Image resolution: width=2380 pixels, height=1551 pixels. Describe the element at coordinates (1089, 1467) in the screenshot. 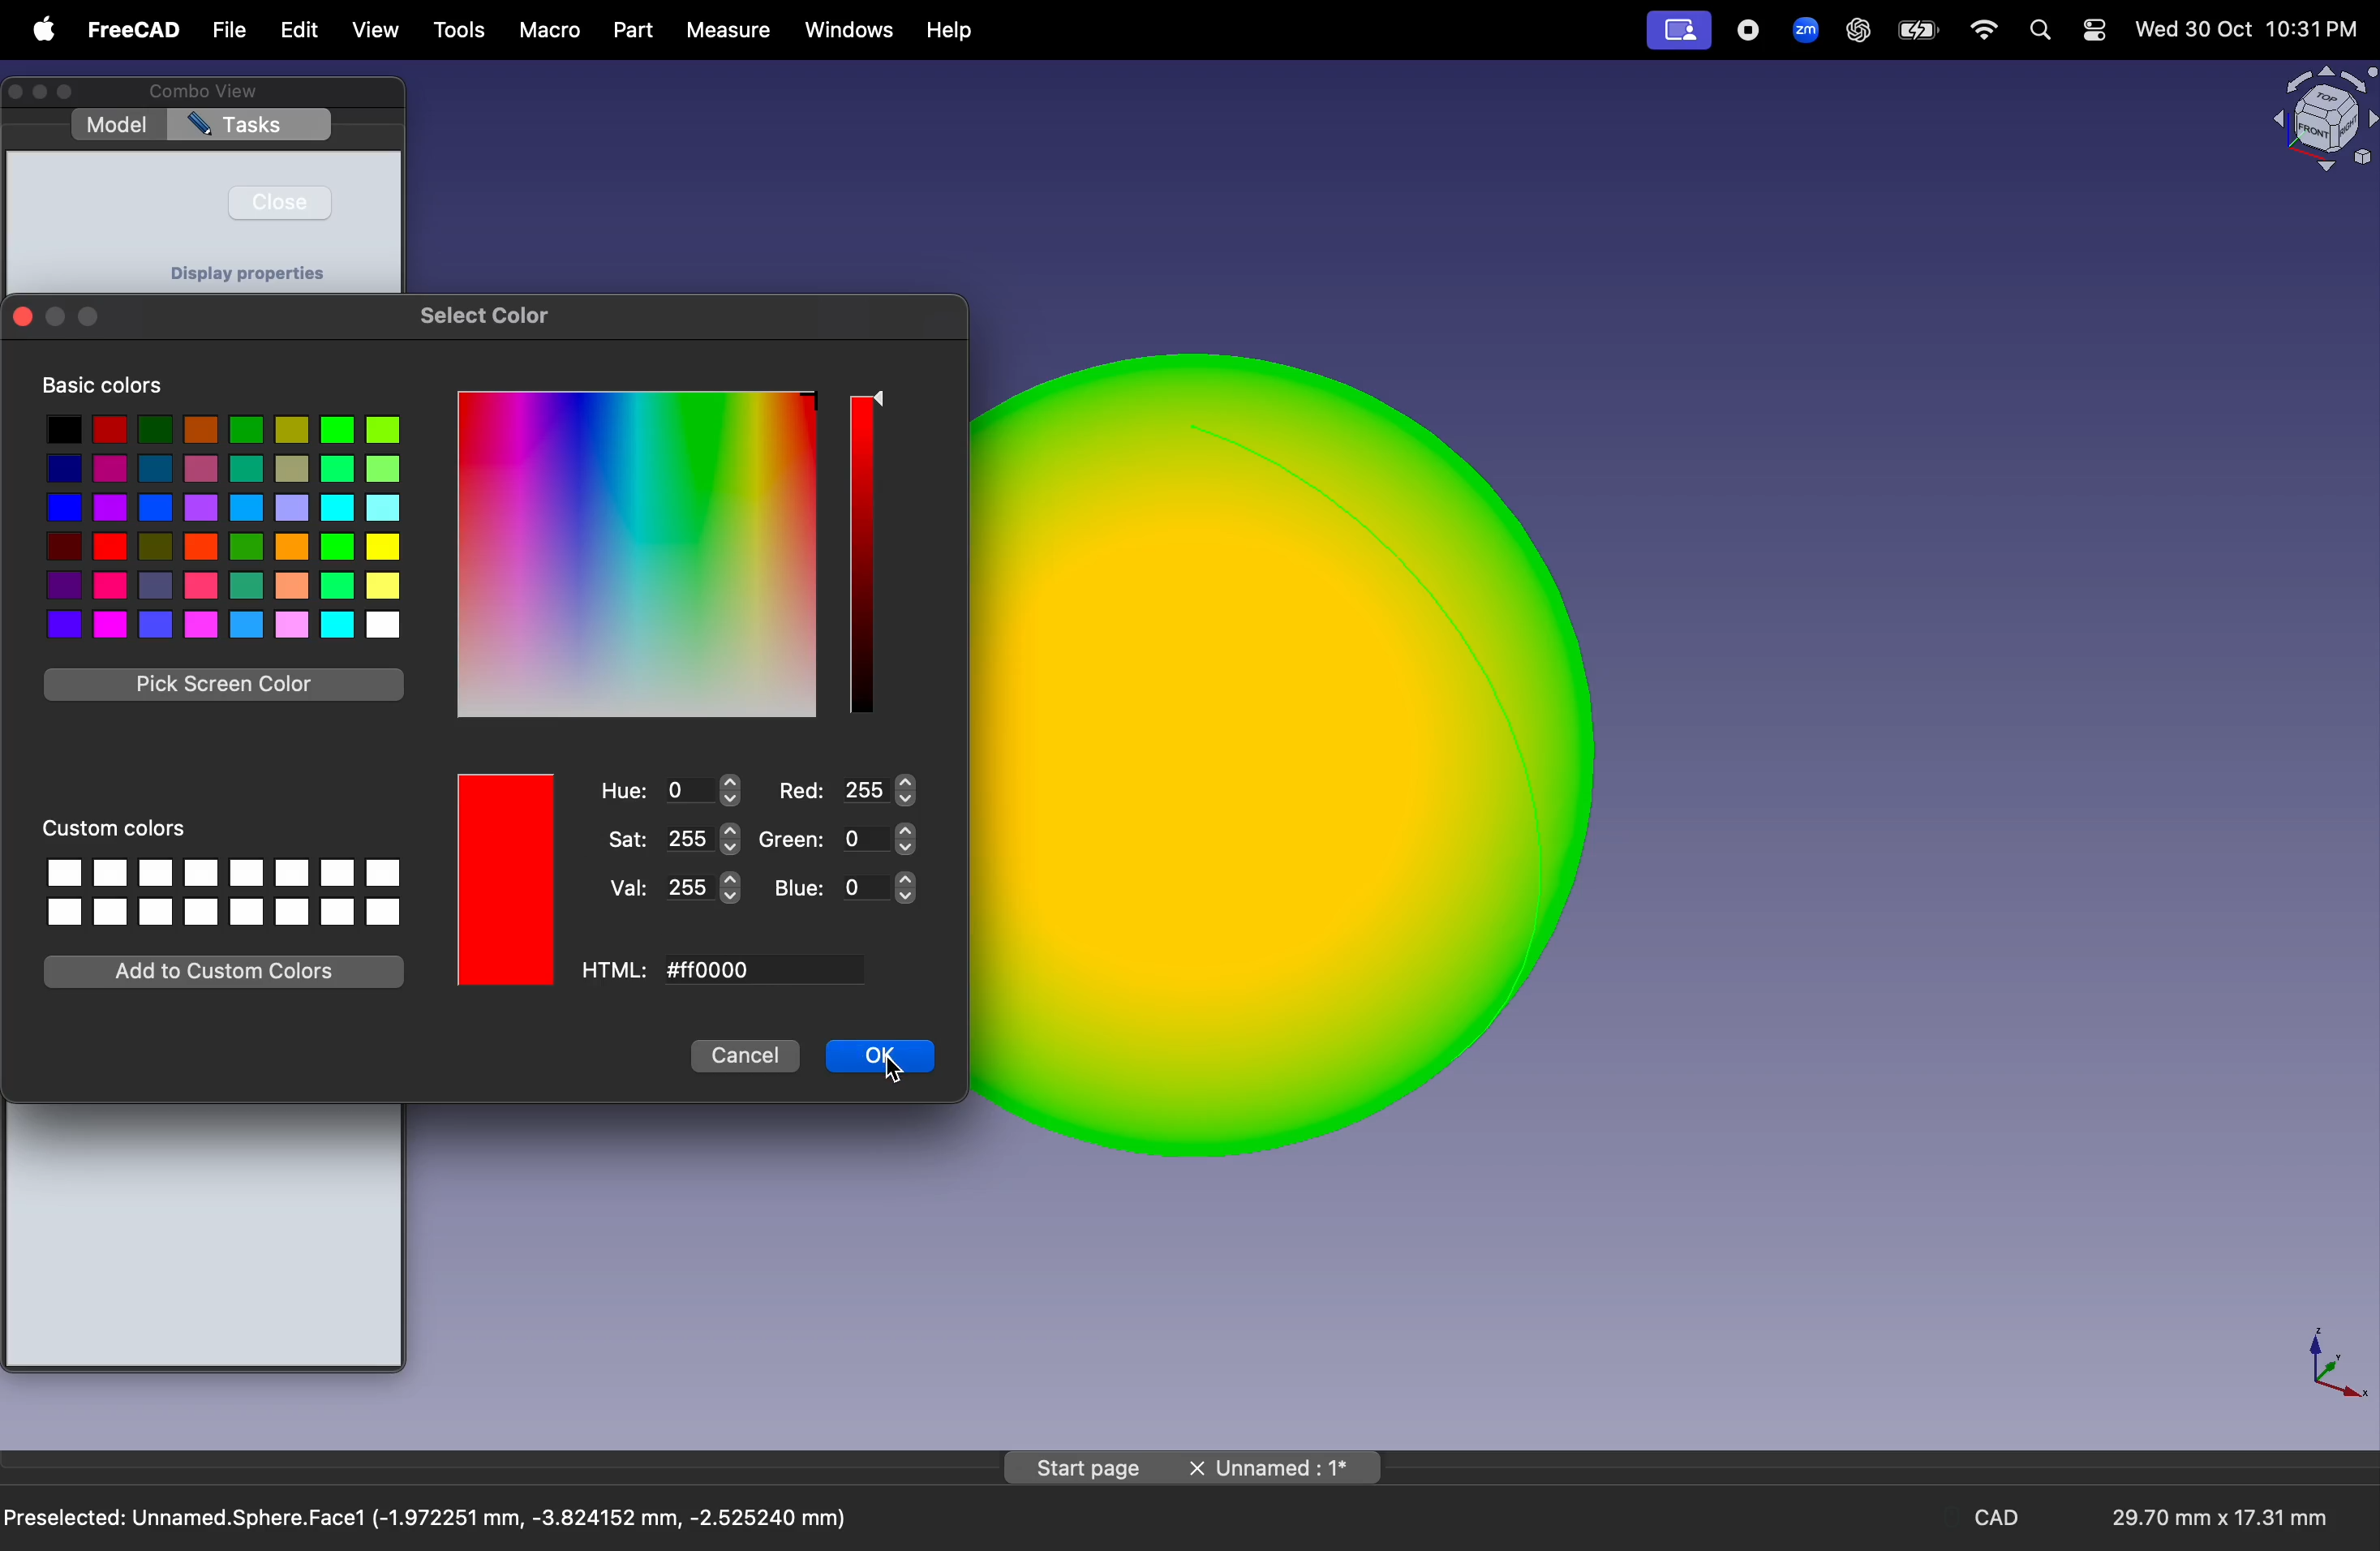

I see `start page` at that location.